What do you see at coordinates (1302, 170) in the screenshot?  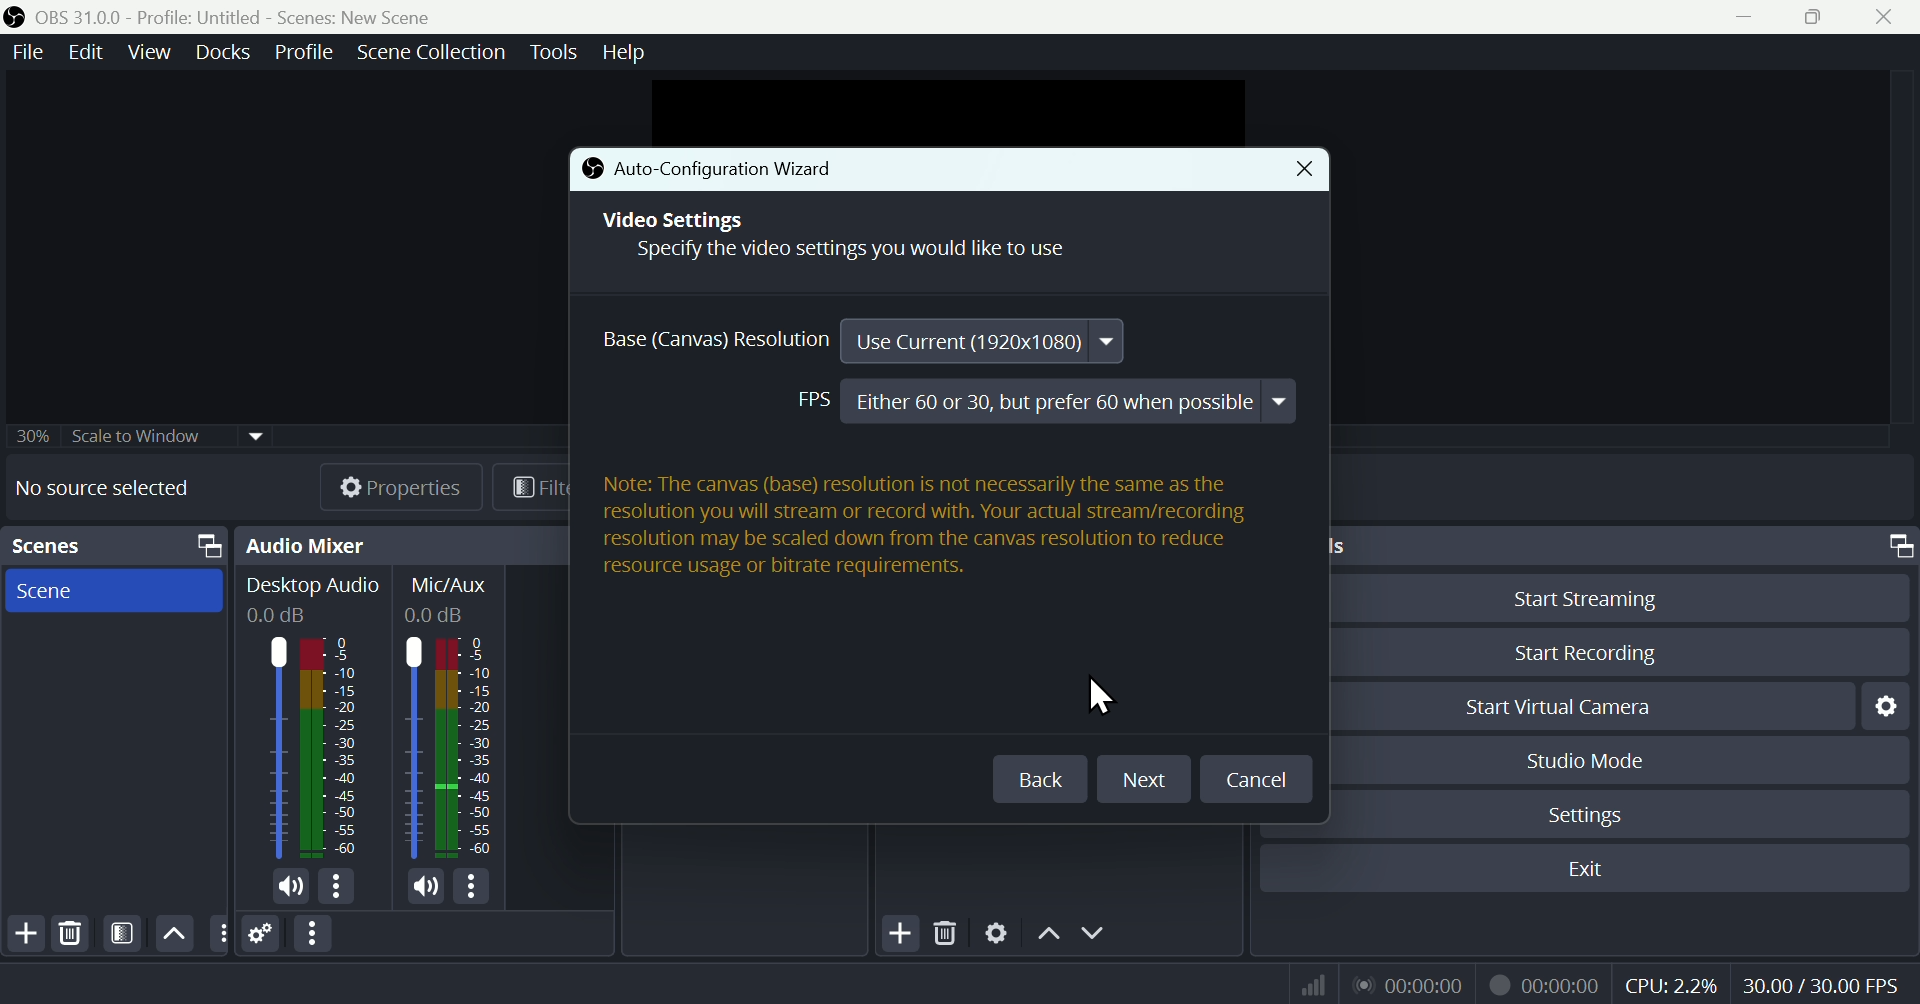 I see `Close` at bounding box center [1302, 170].